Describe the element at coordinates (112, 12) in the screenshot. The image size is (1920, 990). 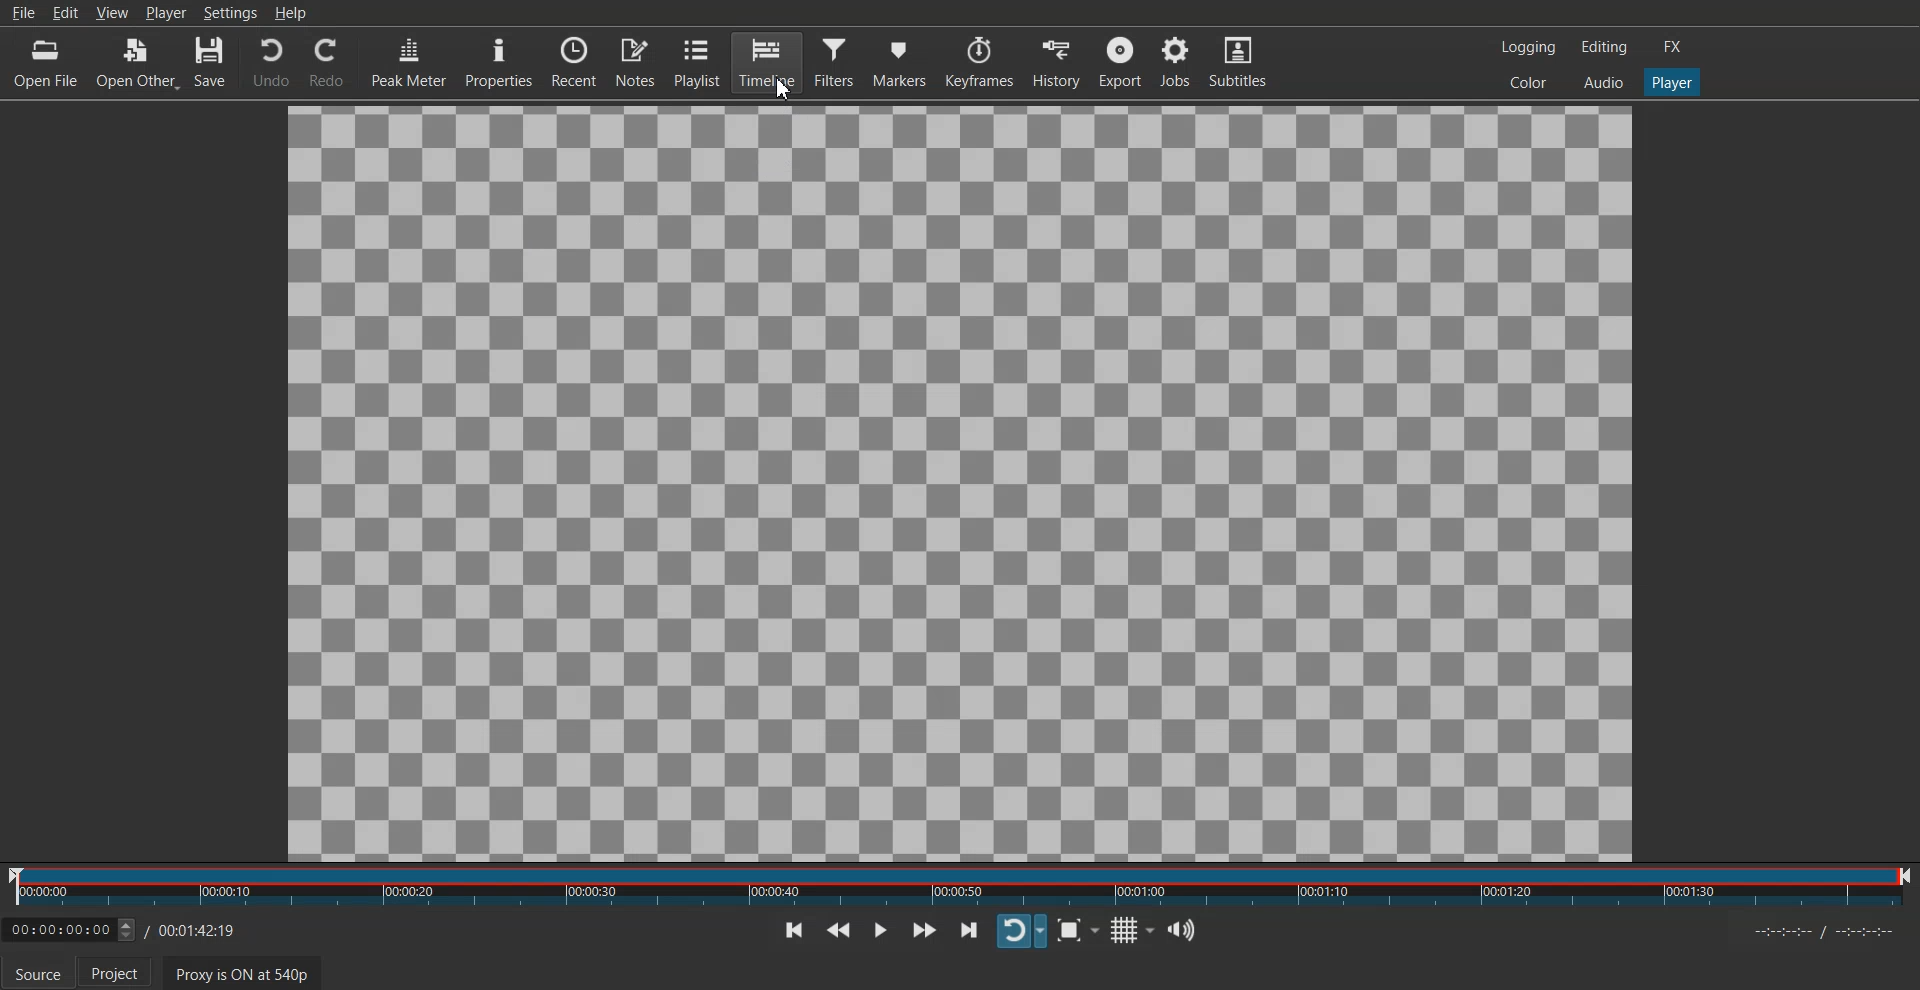
I see `View` at that location.